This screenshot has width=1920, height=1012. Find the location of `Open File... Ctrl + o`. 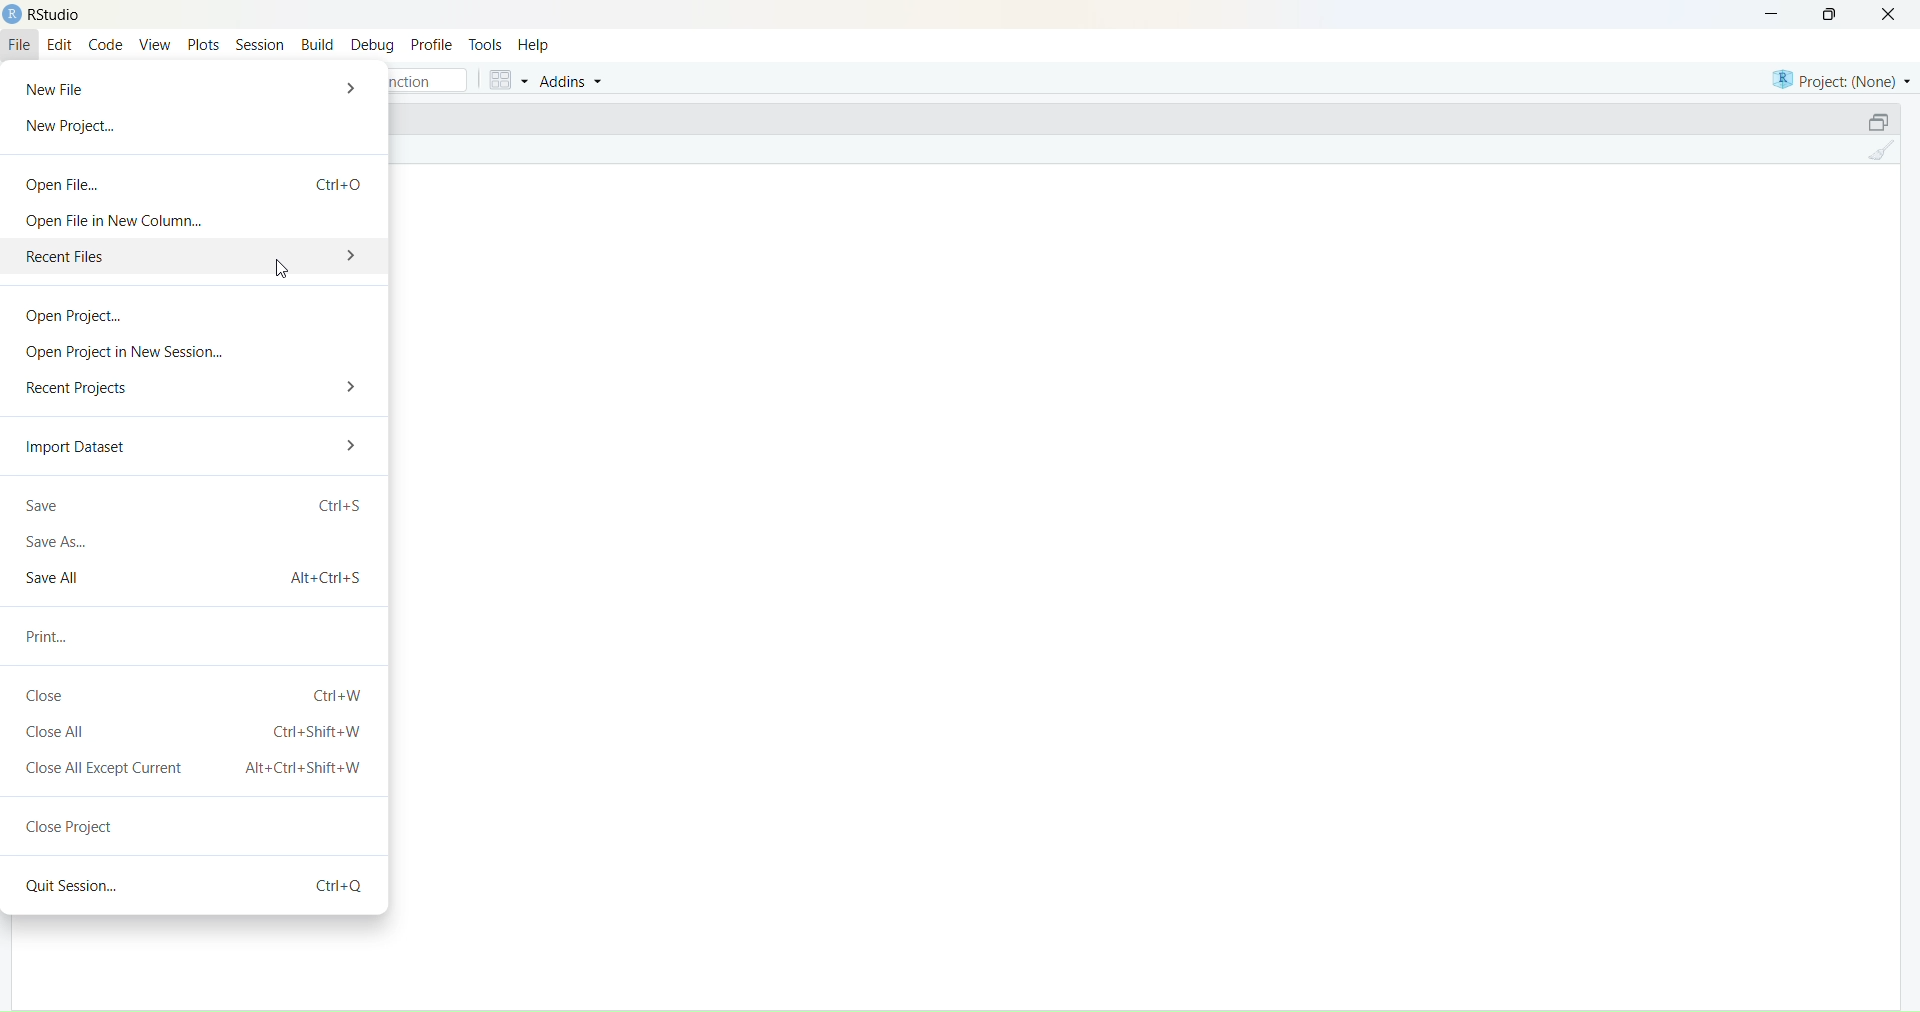

Open File... Ctrl + o is located at coordinates (195, 178).